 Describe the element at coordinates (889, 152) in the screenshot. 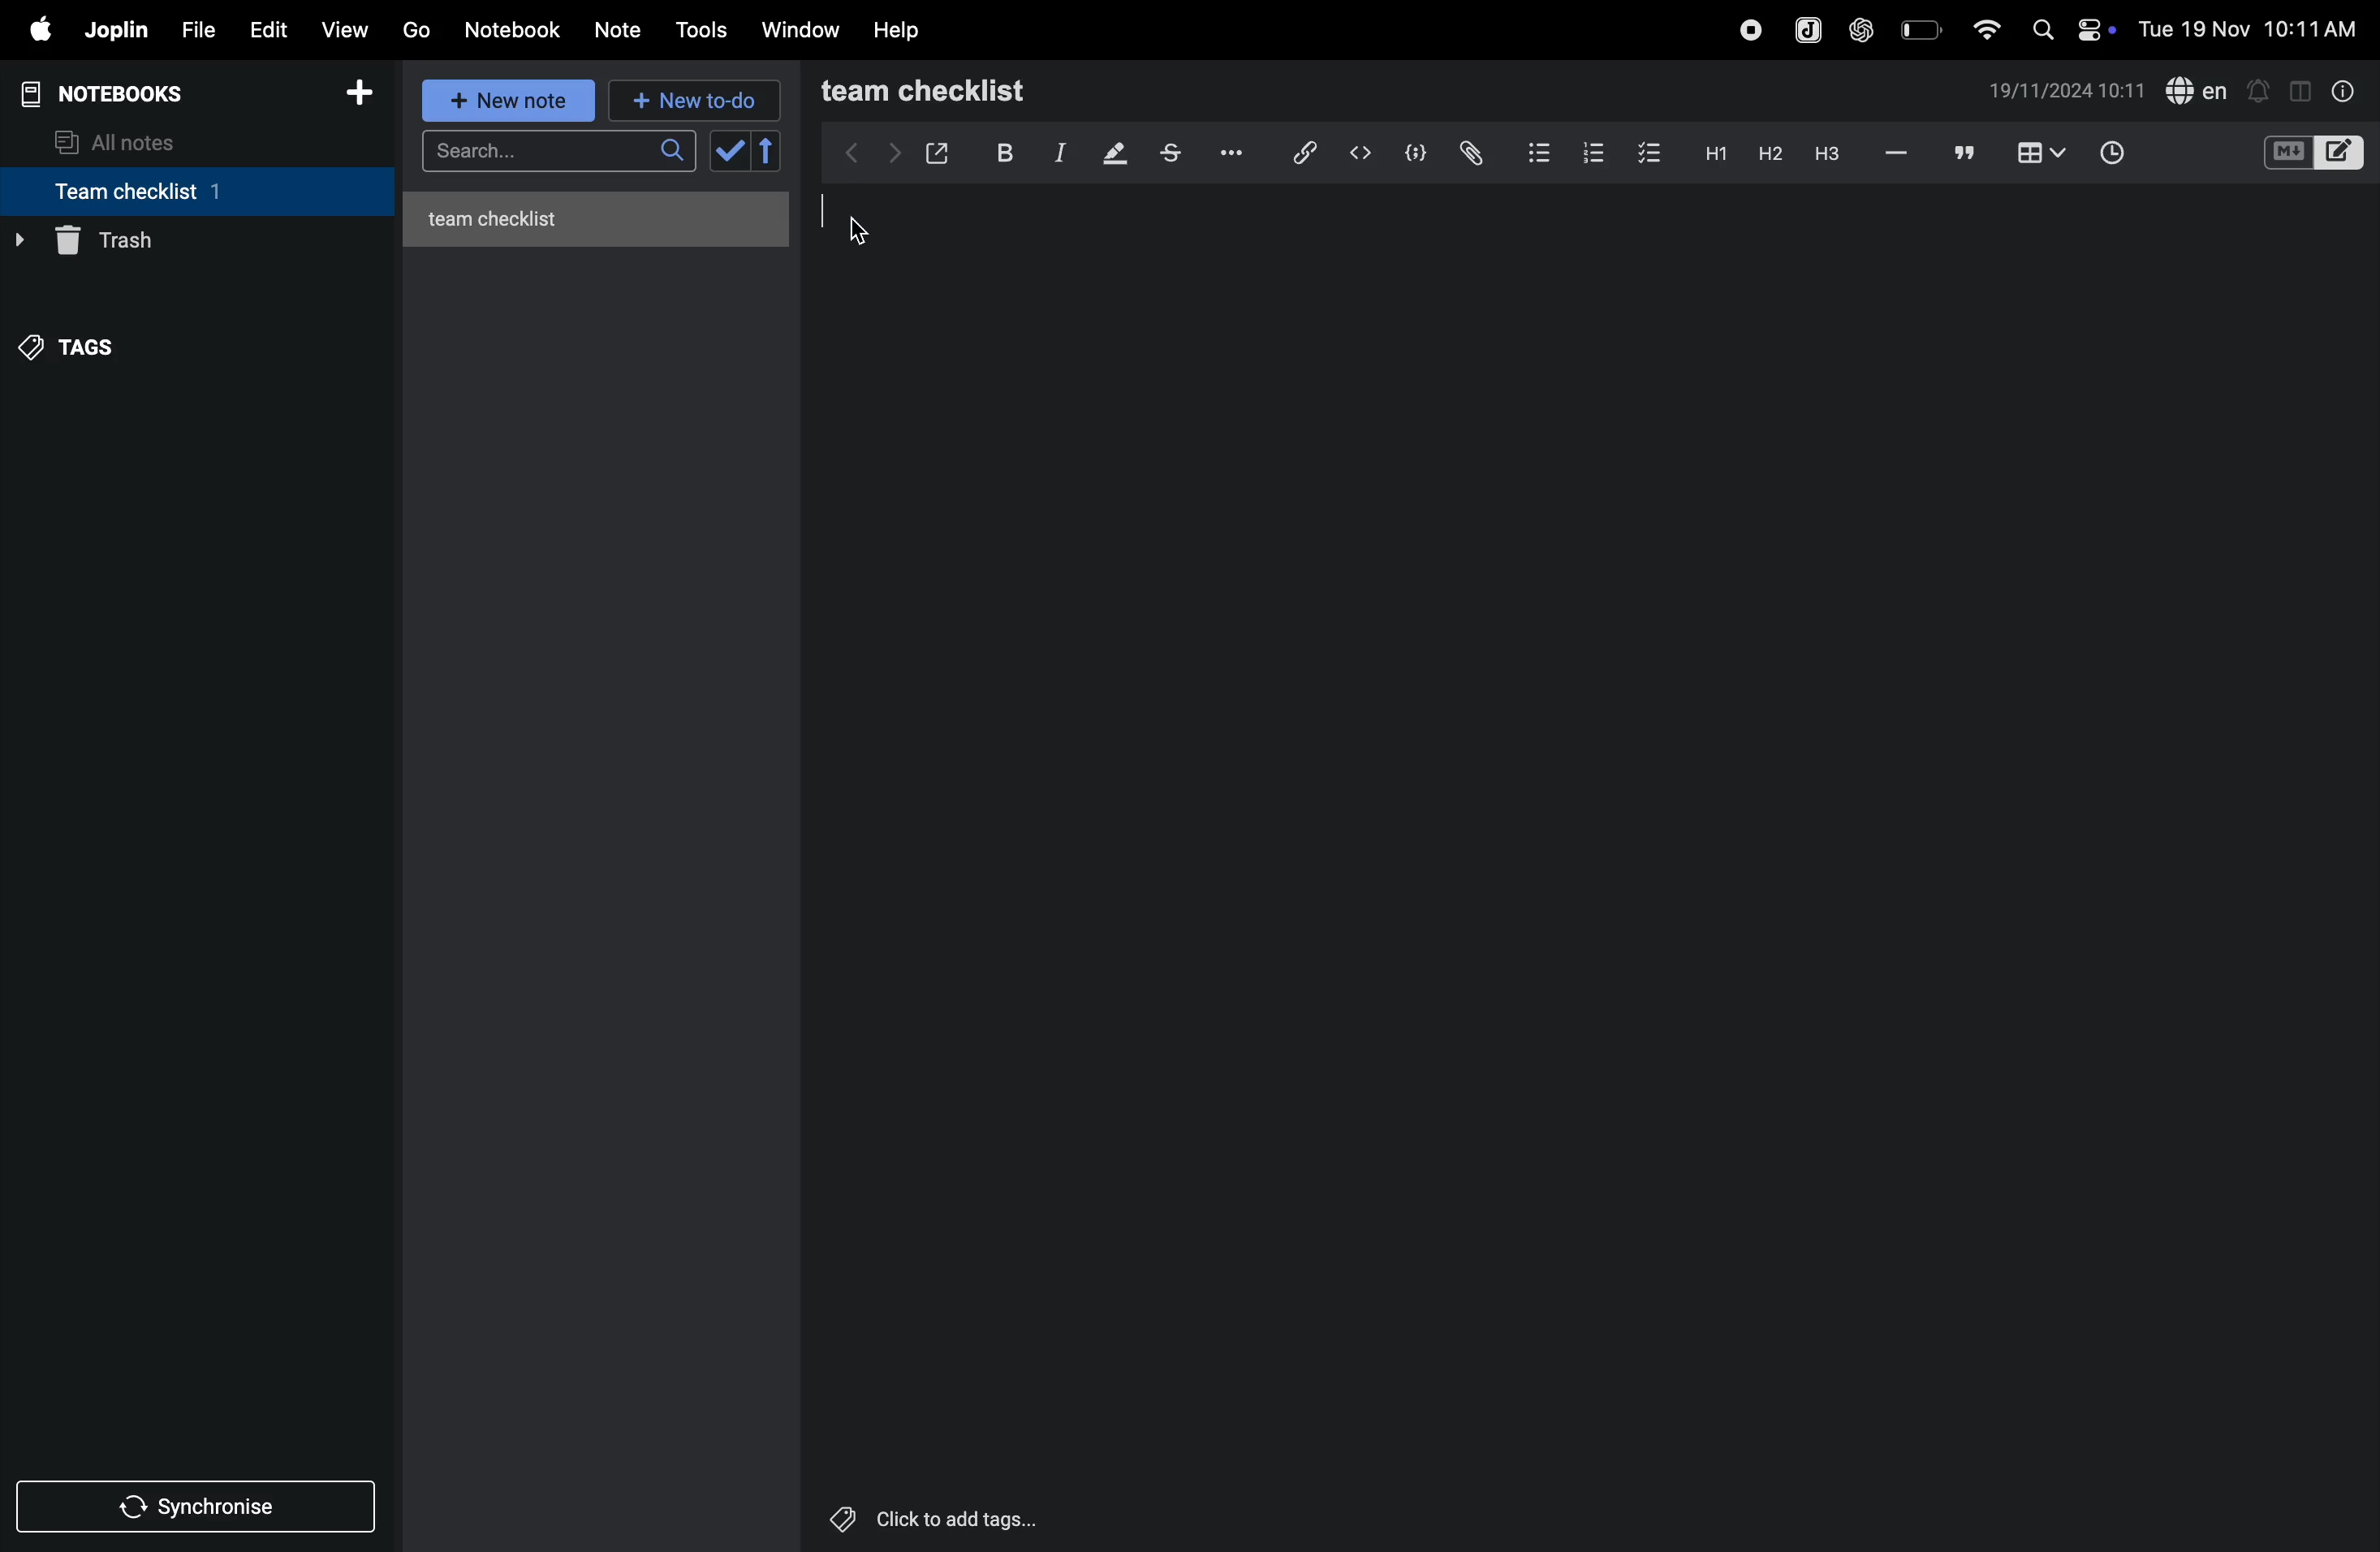

I see `forward` at that location.